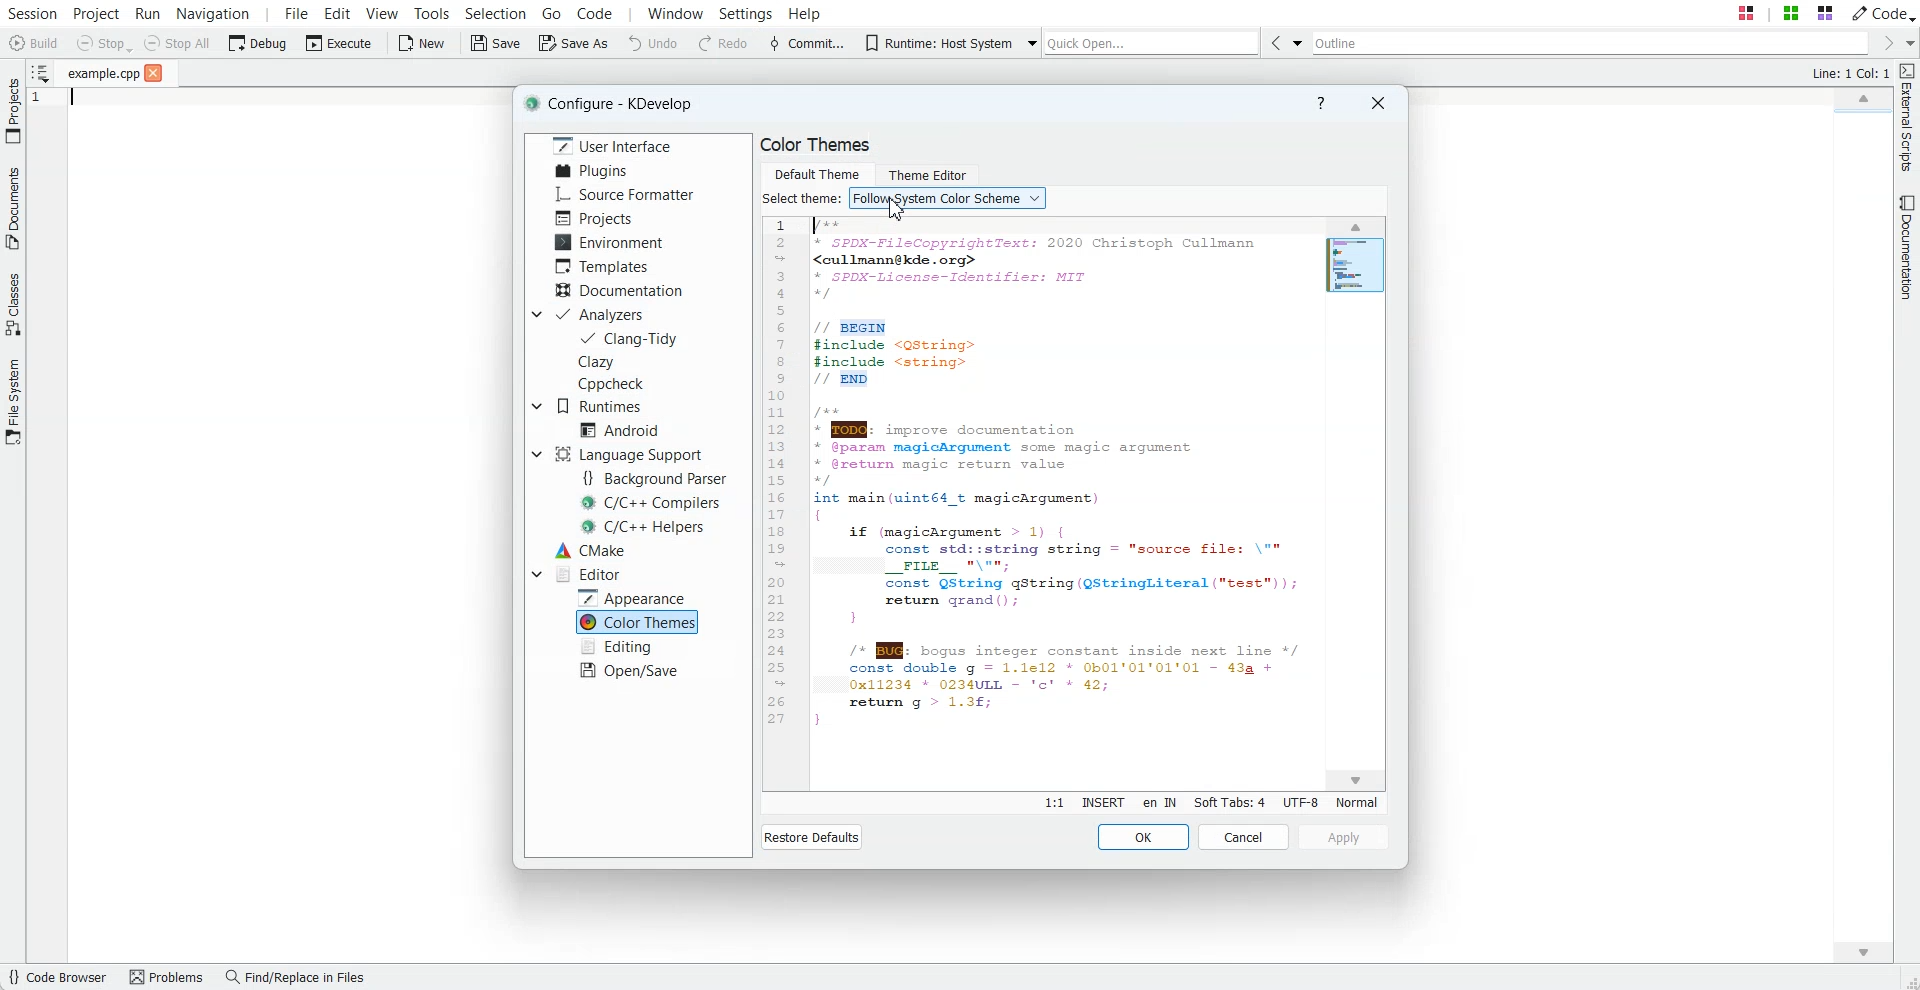 The image size is (1920, 990). I want to click on Android, so click(620, 429).